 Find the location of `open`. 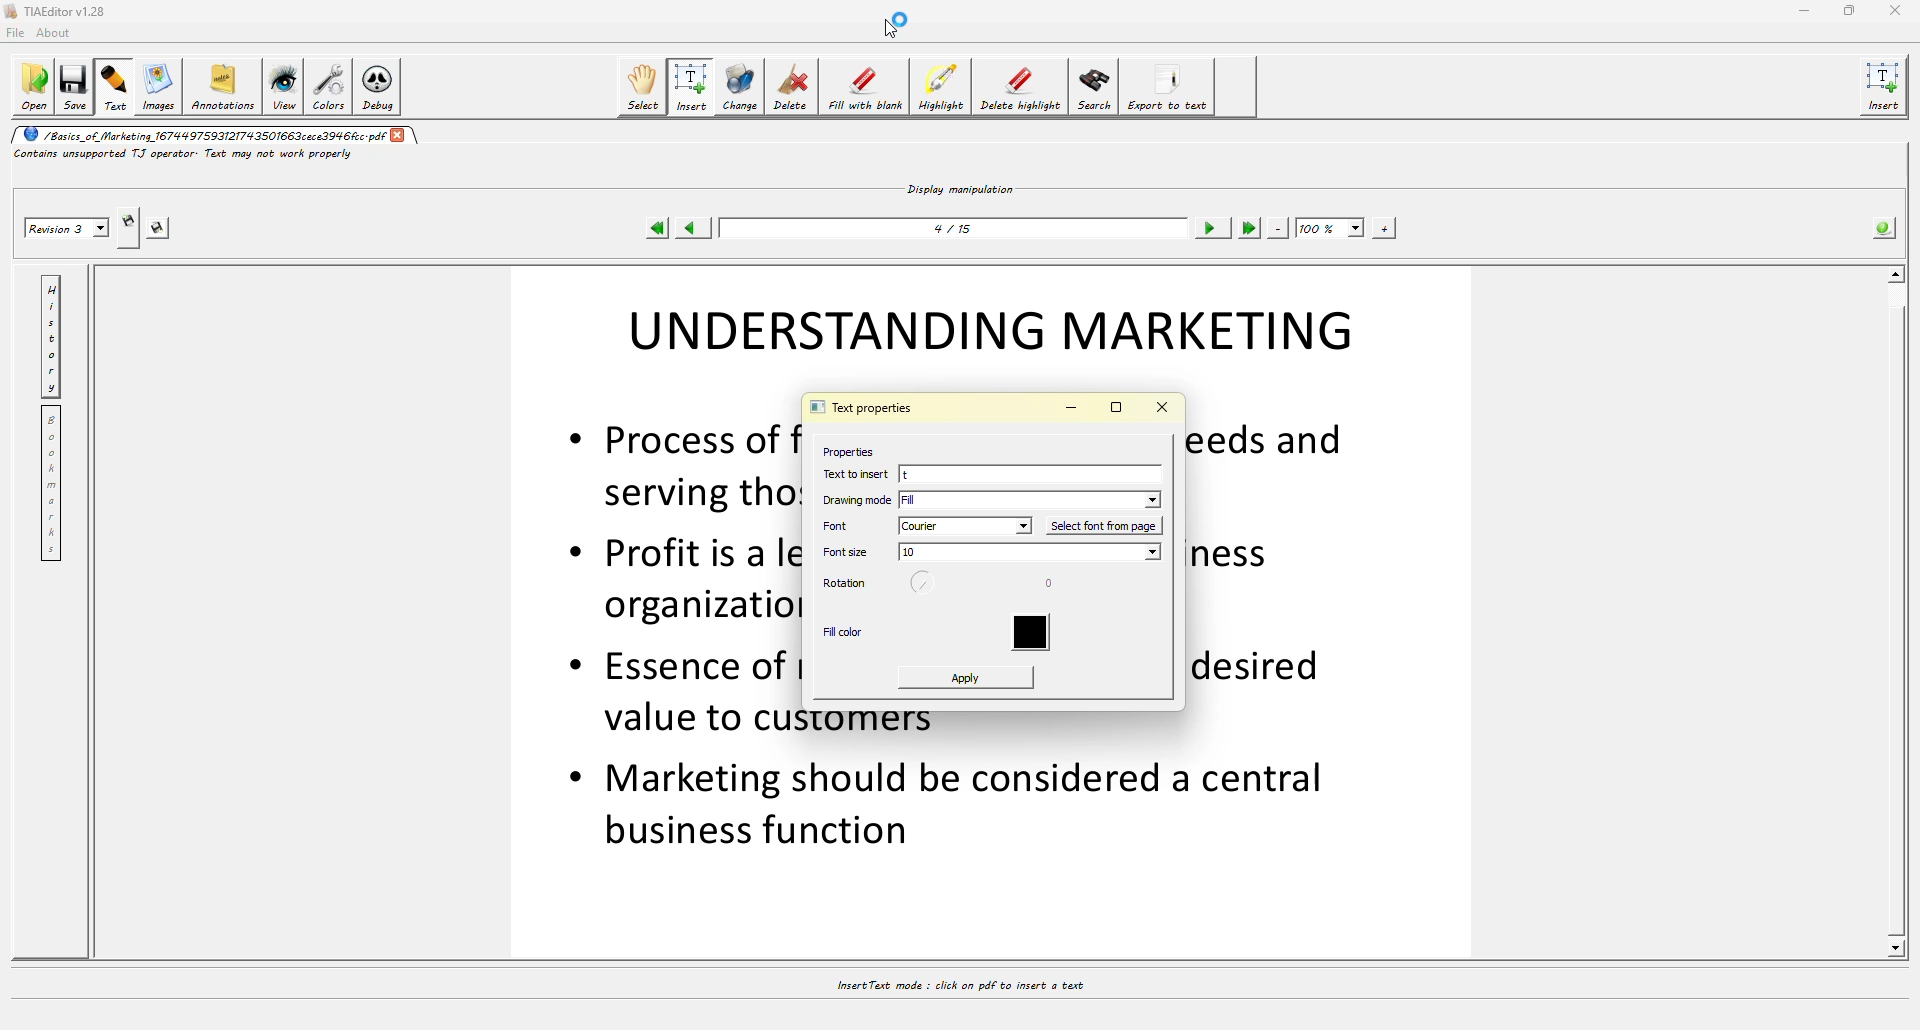

open is located at coordinates (36, 87).